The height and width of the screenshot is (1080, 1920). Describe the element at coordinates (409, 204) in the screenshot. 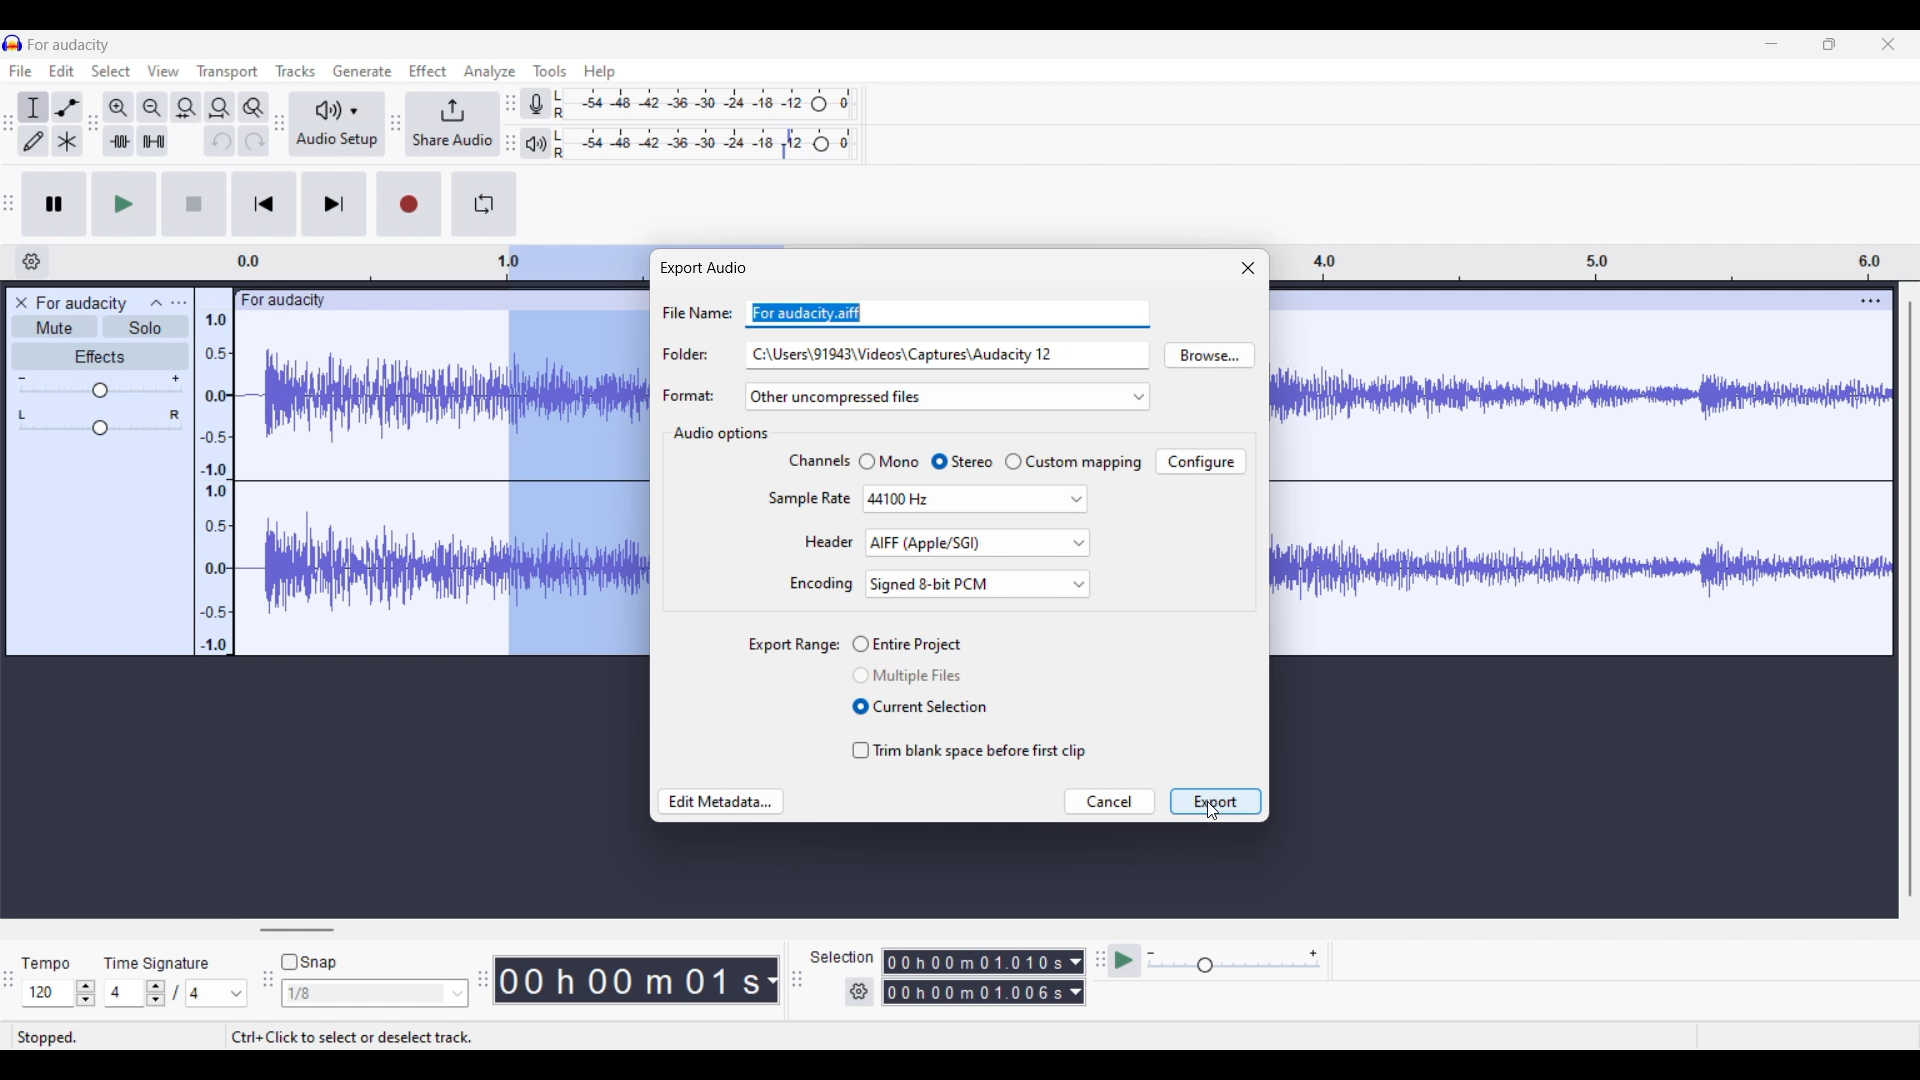

I see `Record/Record new track` at that location.